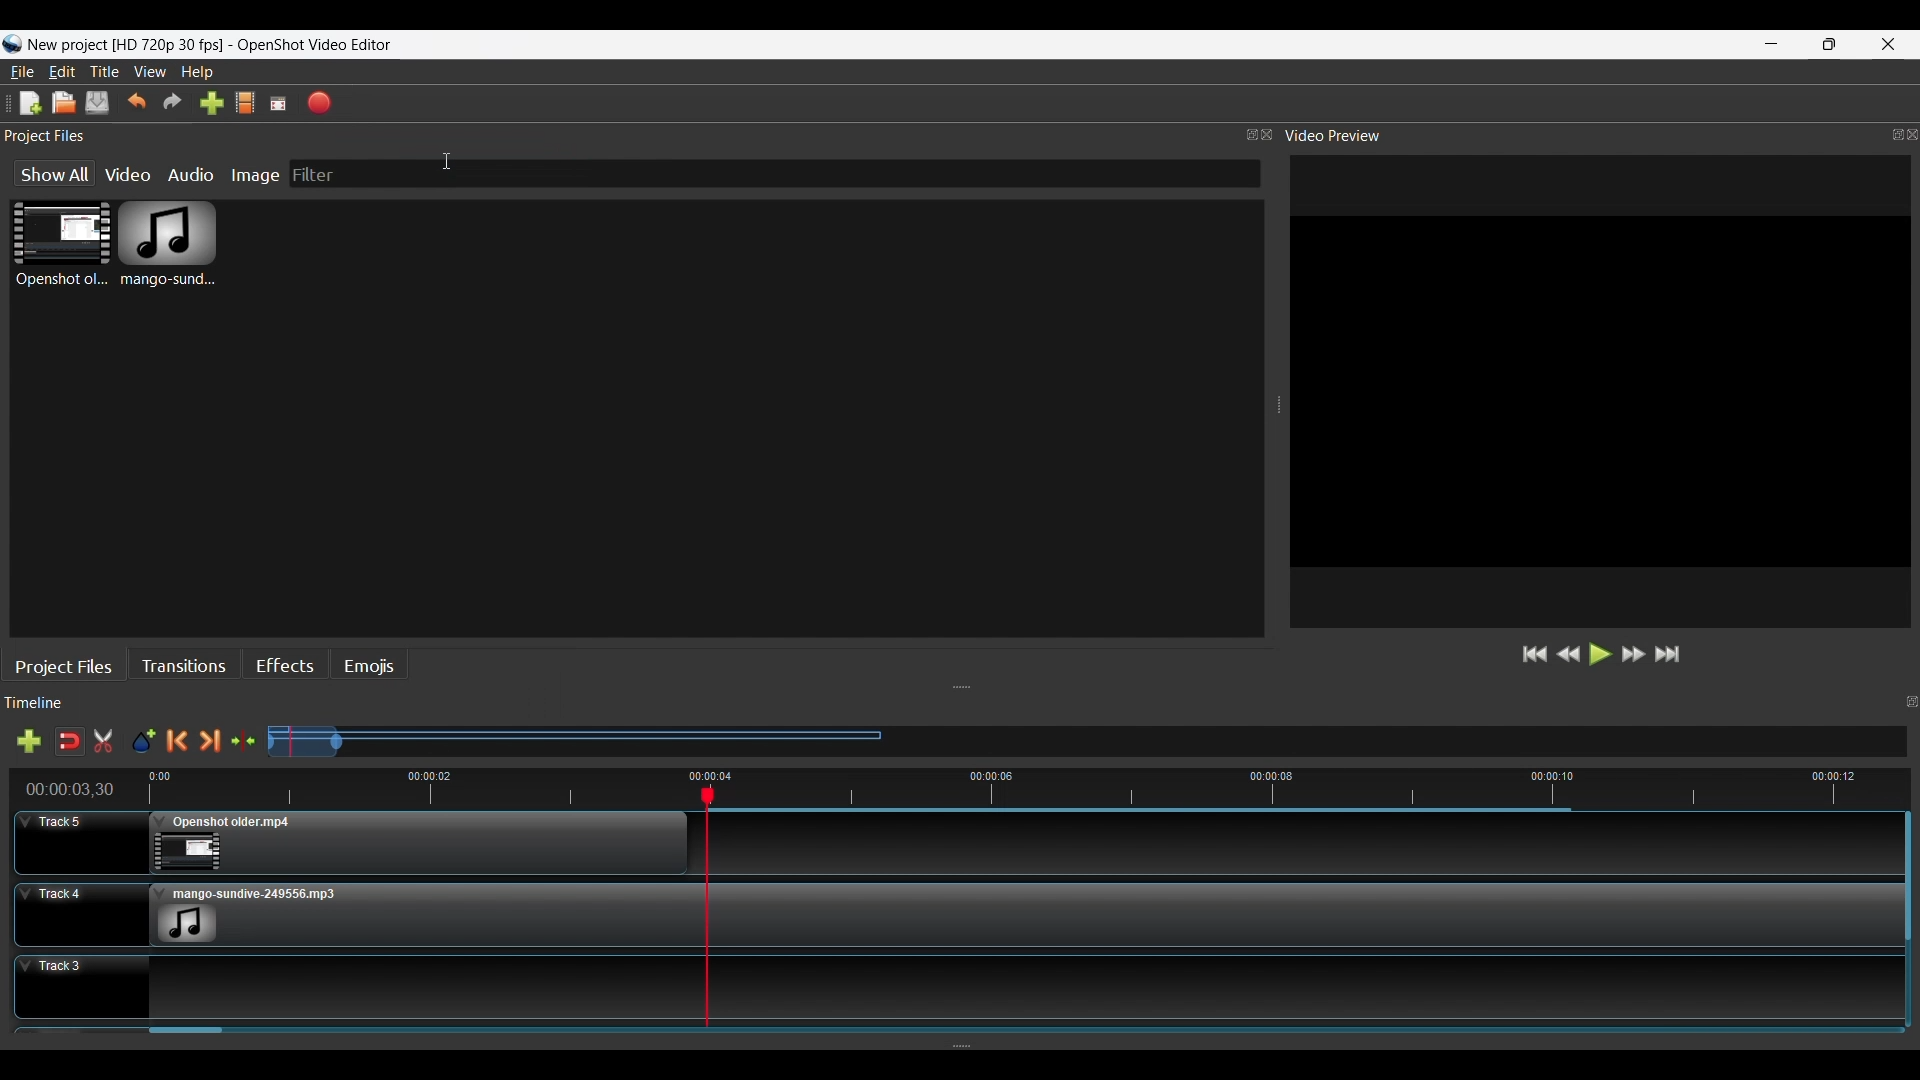 The width and height of the screenshot is (1920, 1080). What do you see at coordinates (1908, 137) in the screenshot?
I see `Close` at bounding box center [1908, 137].